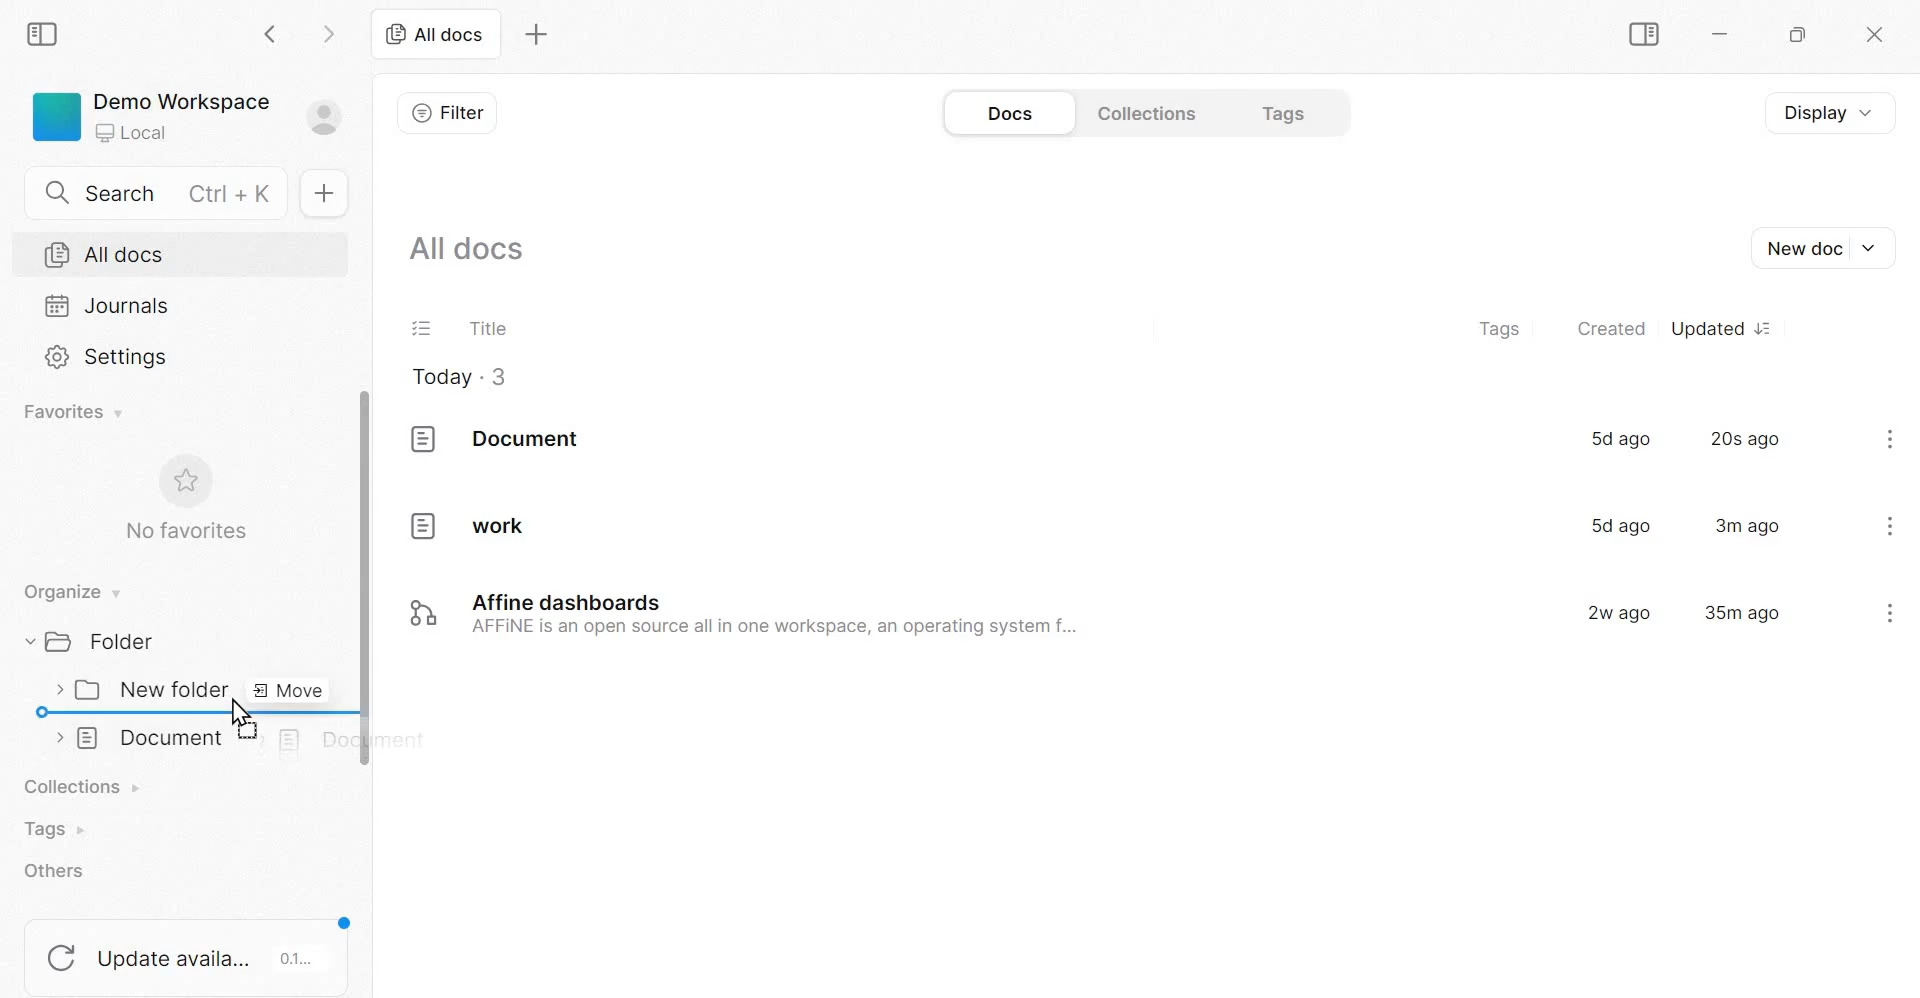  Describe the element at coordinates (1819, 111) in the screenshot. I see `Display` at that location.